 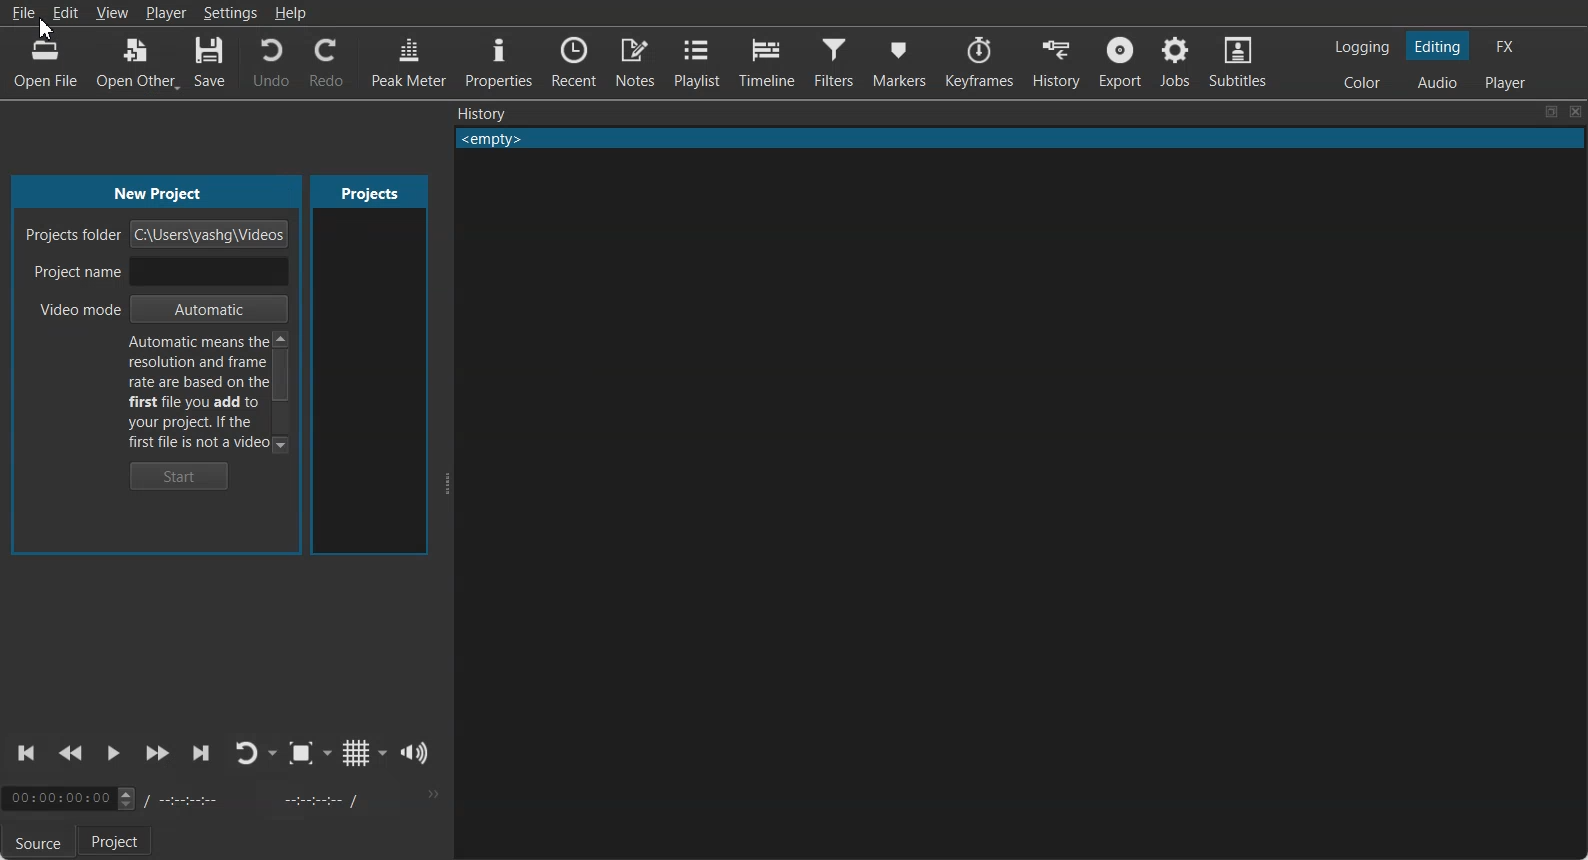 I want to click on Recording time, so click(x=258, y=799).